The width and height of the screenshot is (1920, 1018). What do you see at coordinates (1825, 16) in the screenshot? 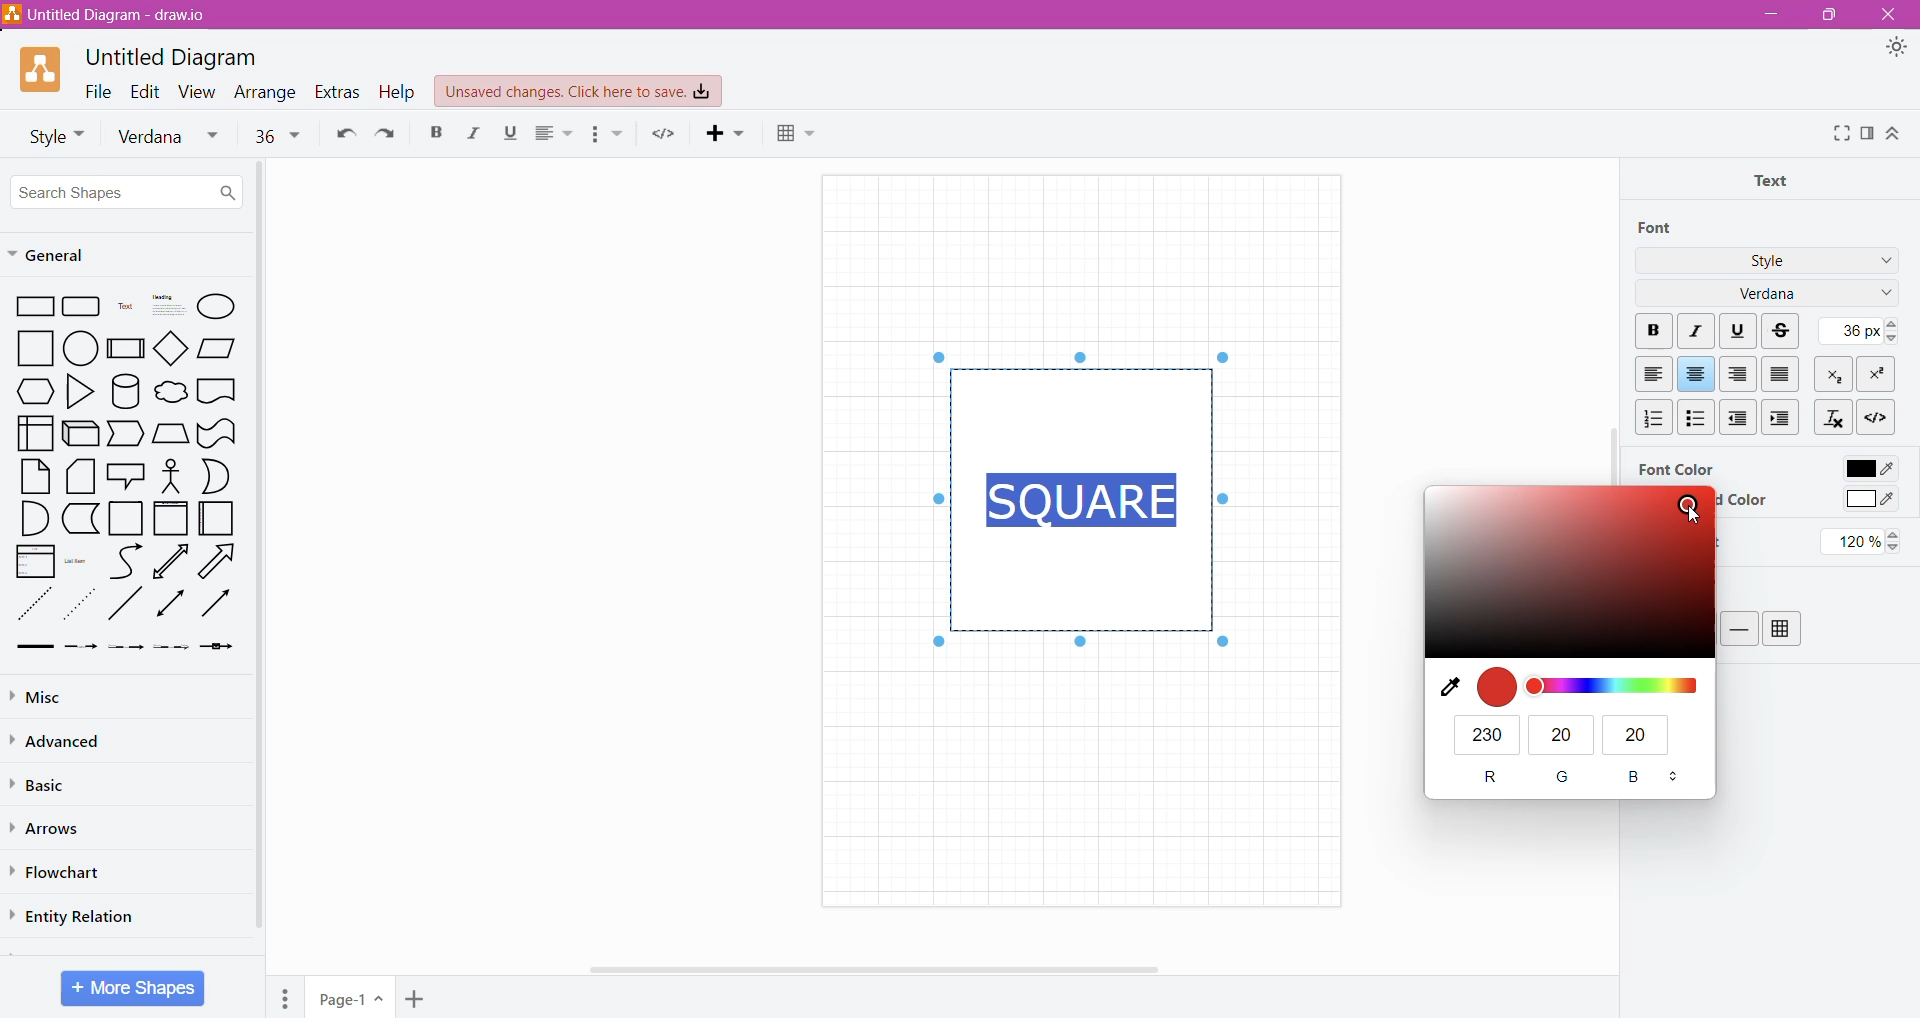
I see `Restore Down` at bounding box center [1825, 16].